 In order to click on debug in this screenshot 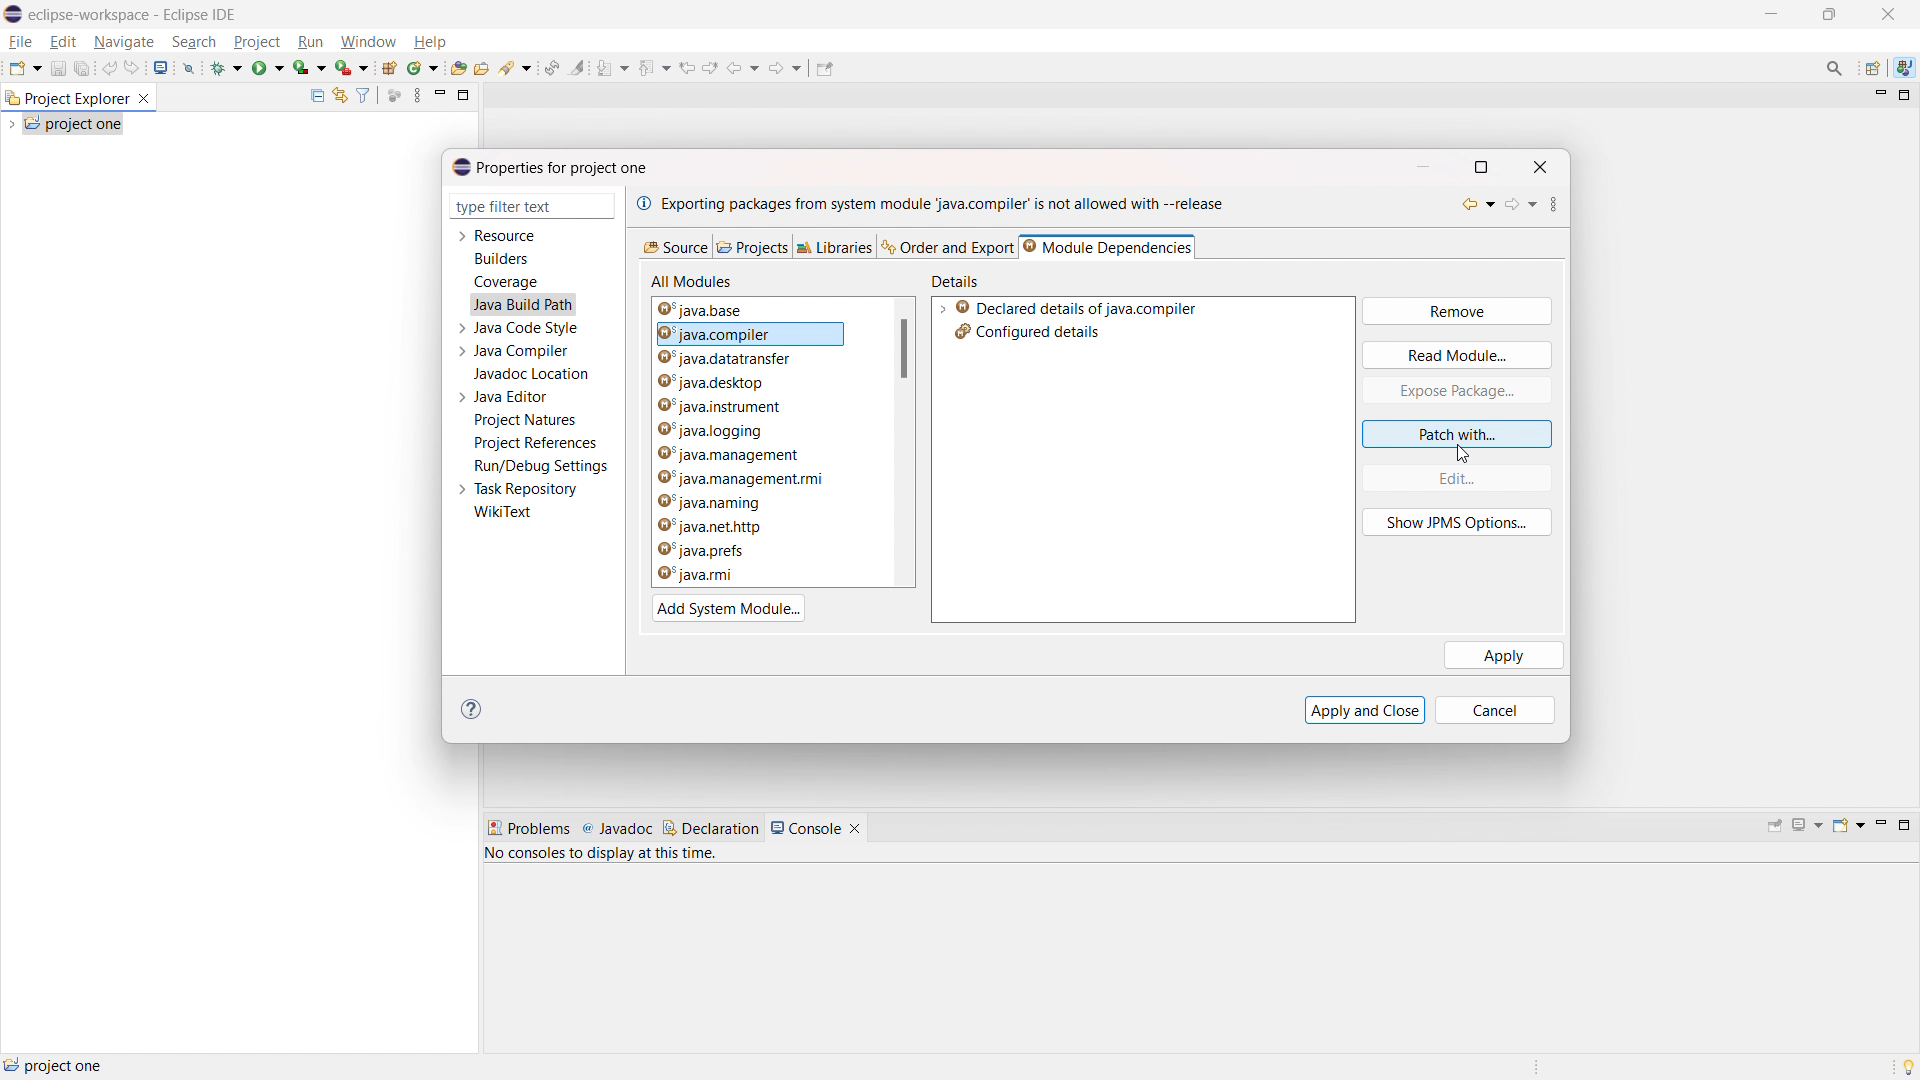, I will do `click(227, 66)`.